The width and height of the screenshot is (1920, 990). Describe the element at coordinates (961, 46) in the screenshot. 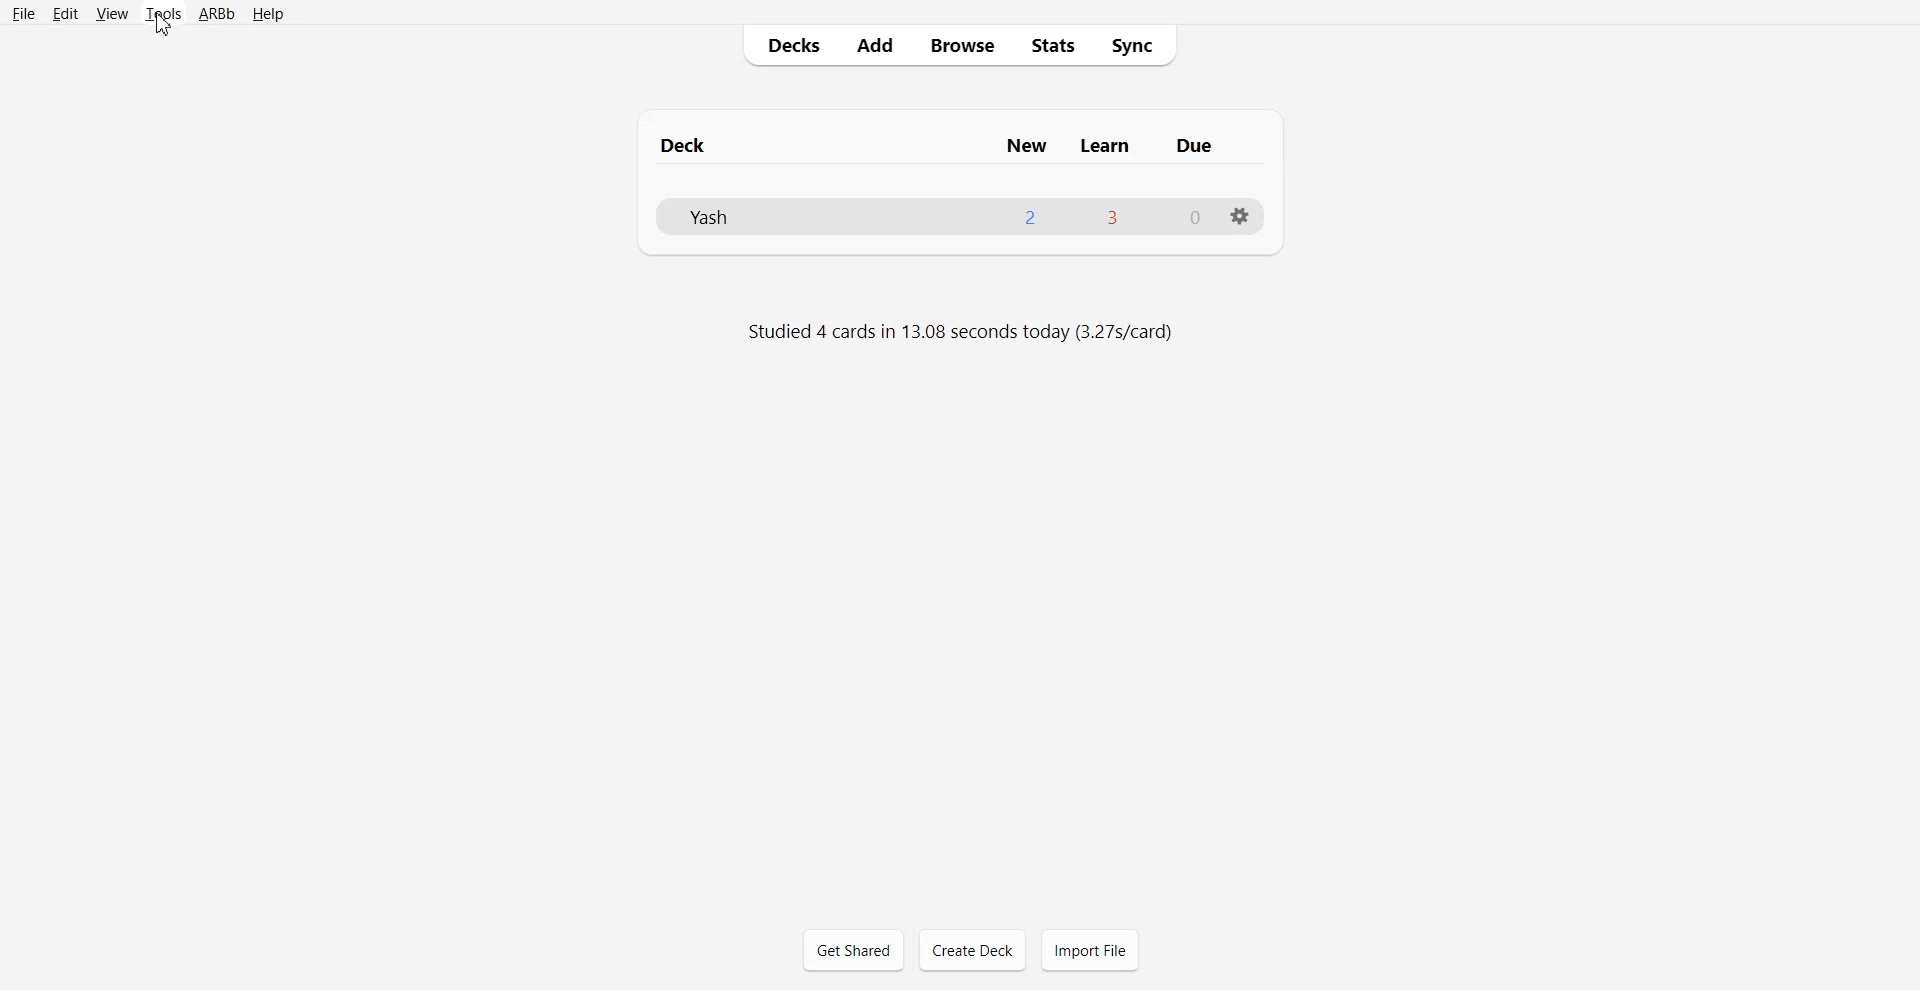

I see `Browse` at that location.